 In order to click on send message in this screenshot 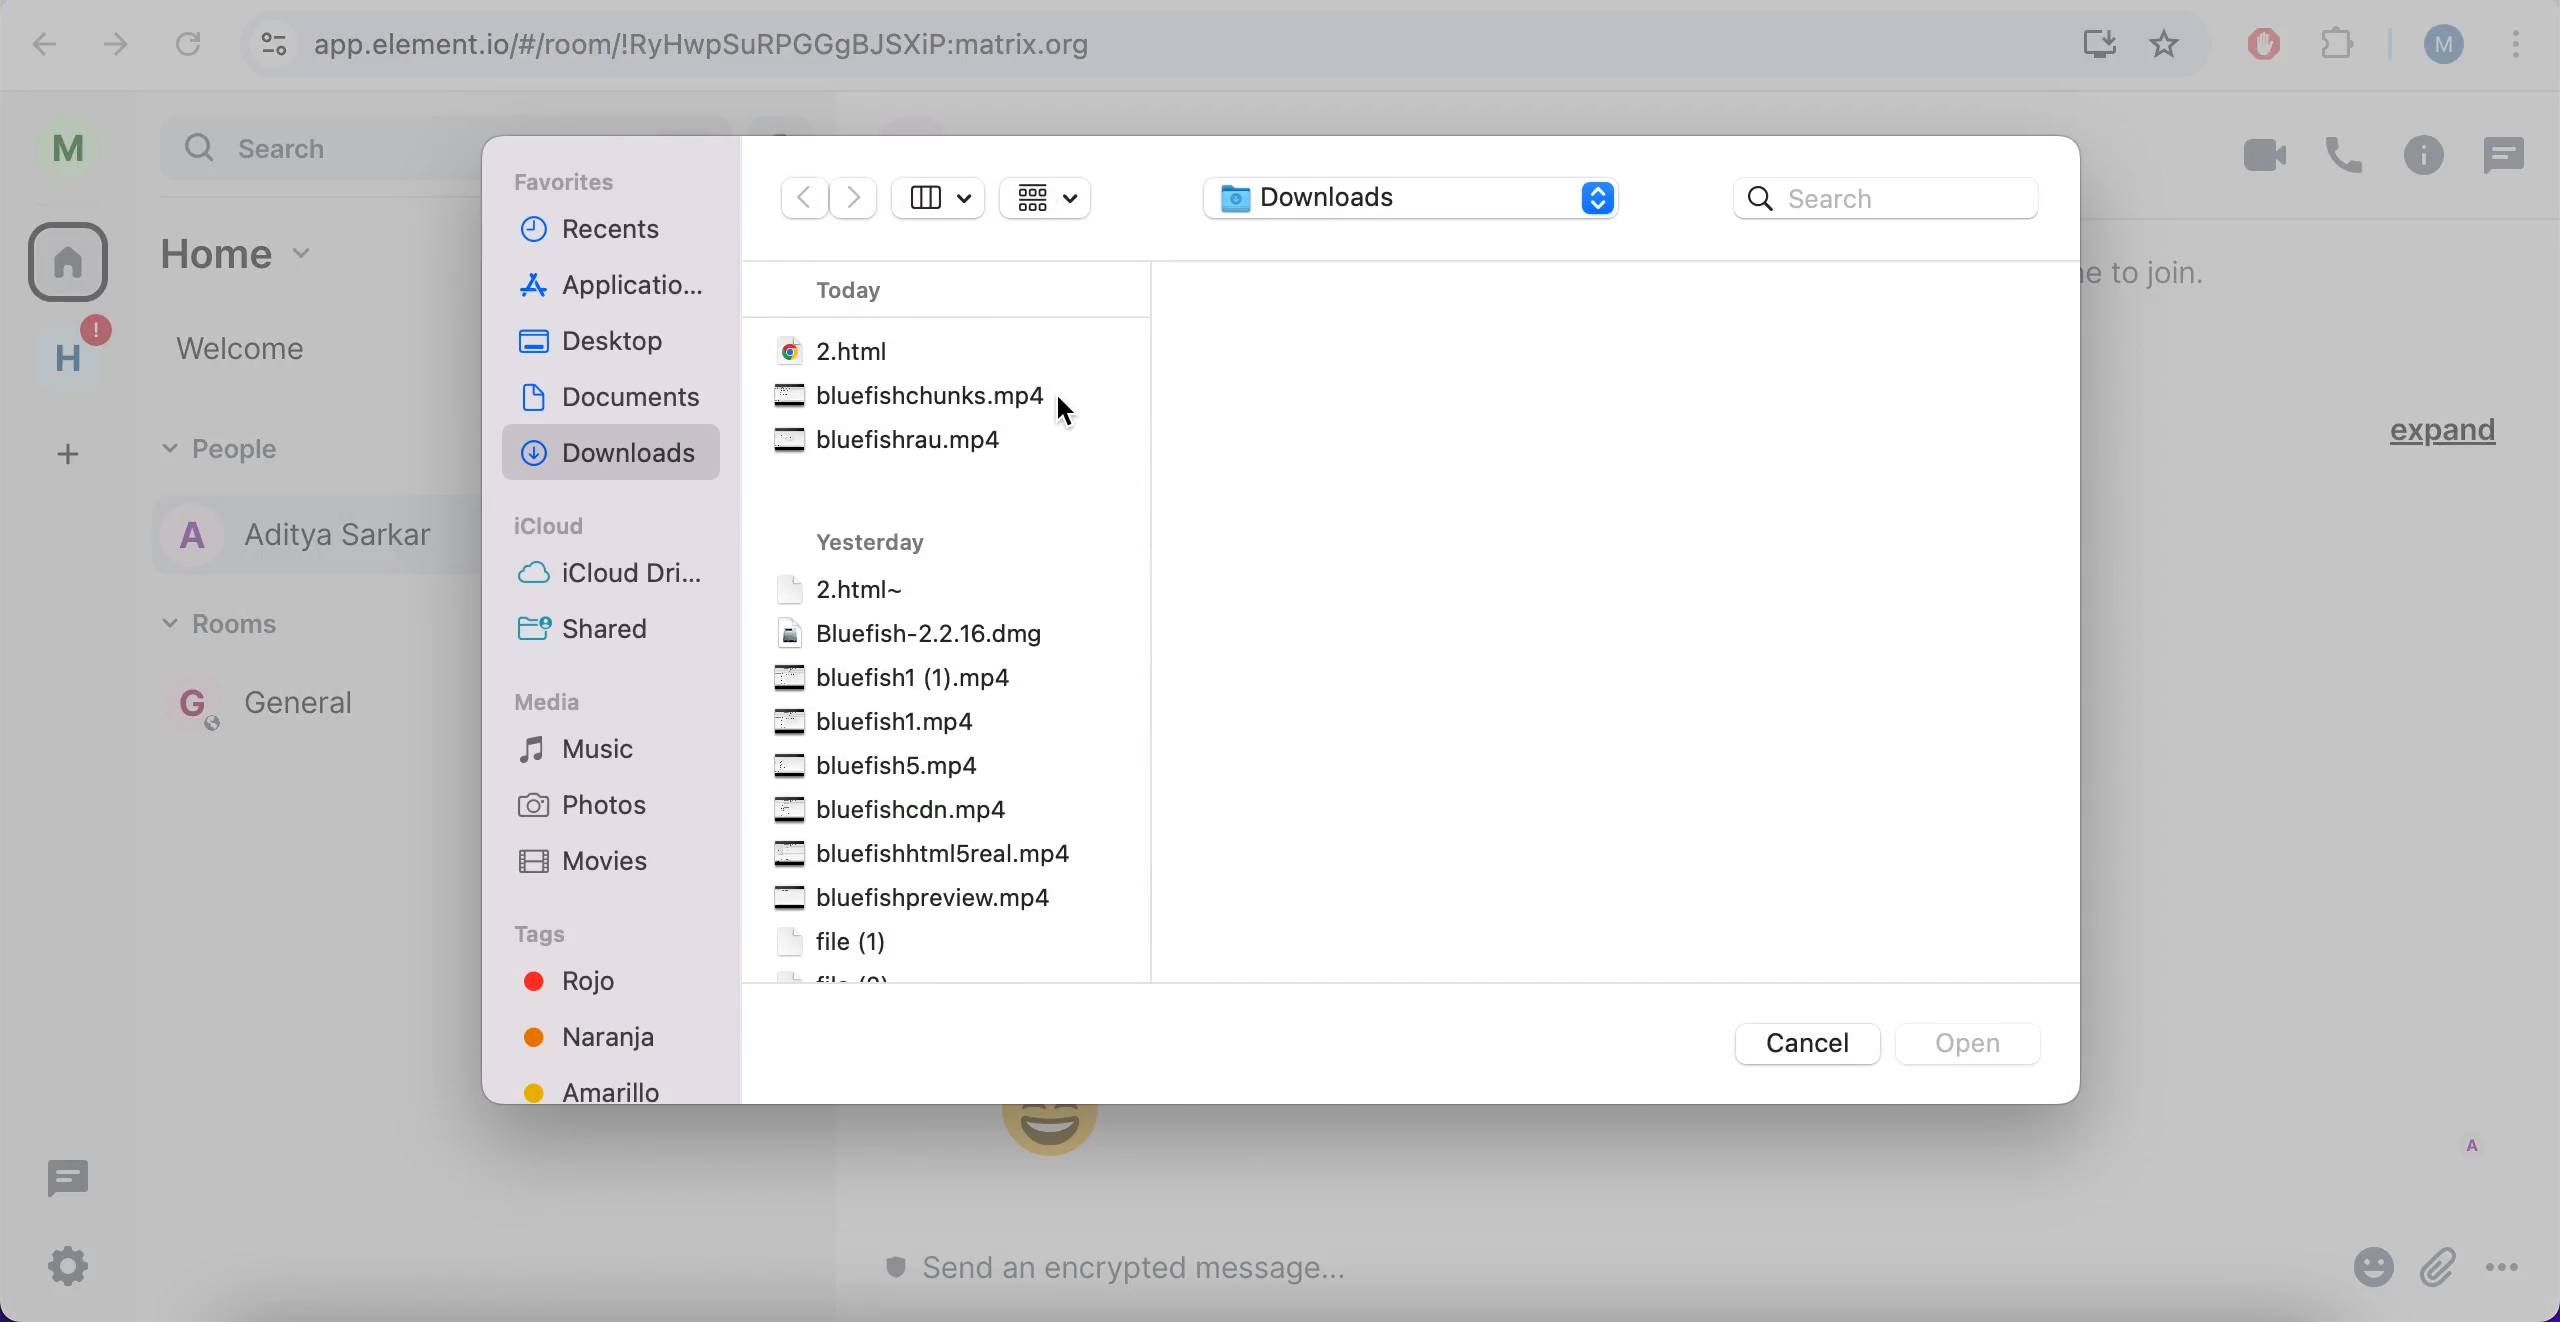, I will do `click(1606, 1273)`.